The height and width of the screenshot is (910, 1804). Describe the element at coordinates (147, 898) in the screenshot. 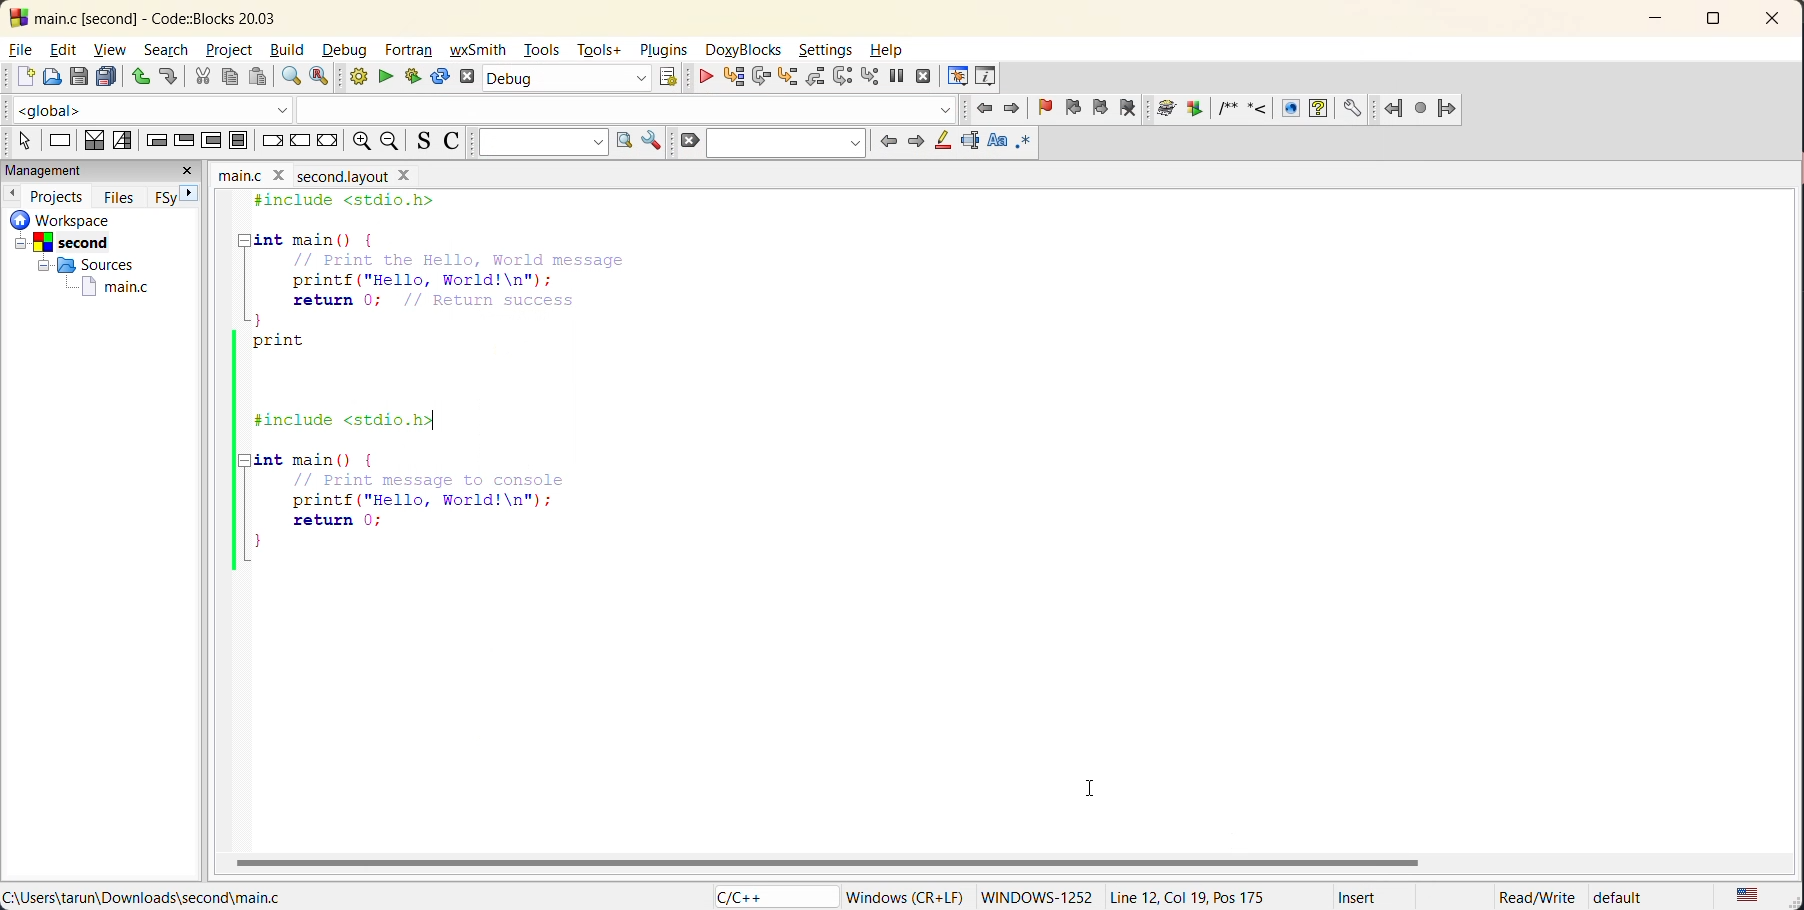

I see `file location` at that location.